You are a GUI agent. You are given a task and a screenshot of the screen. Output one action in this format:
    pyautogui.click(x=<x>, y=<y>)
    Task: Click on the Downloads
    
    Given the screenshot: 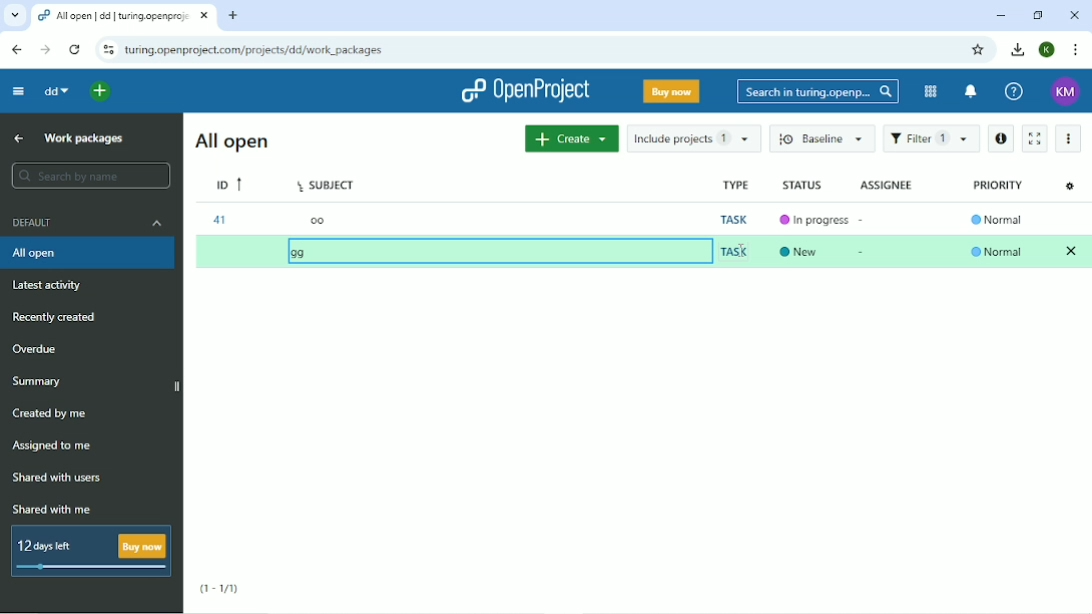 What is the action you would take?
    pyautogui.click(x=1018, y=50)
    